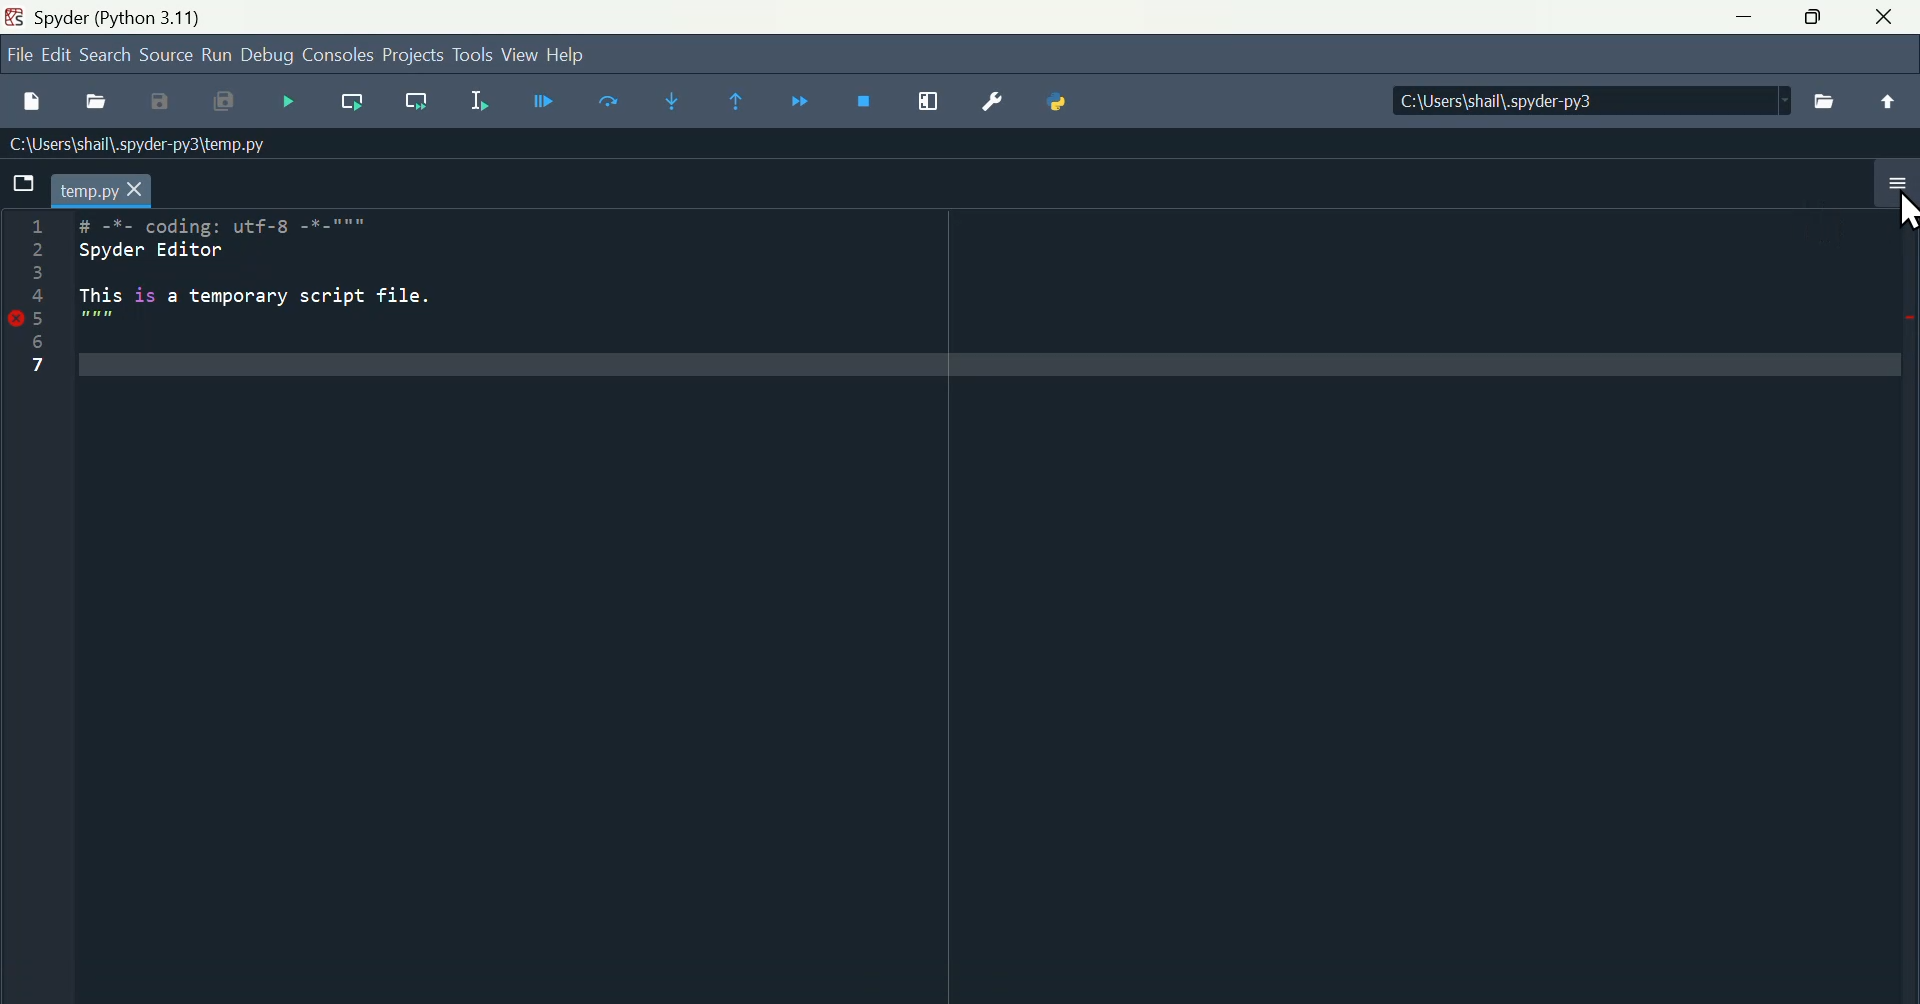  What do you see at coordinates (293, 103) in the screenshot?
I see `Debug file` at bounding box center [293, 103].